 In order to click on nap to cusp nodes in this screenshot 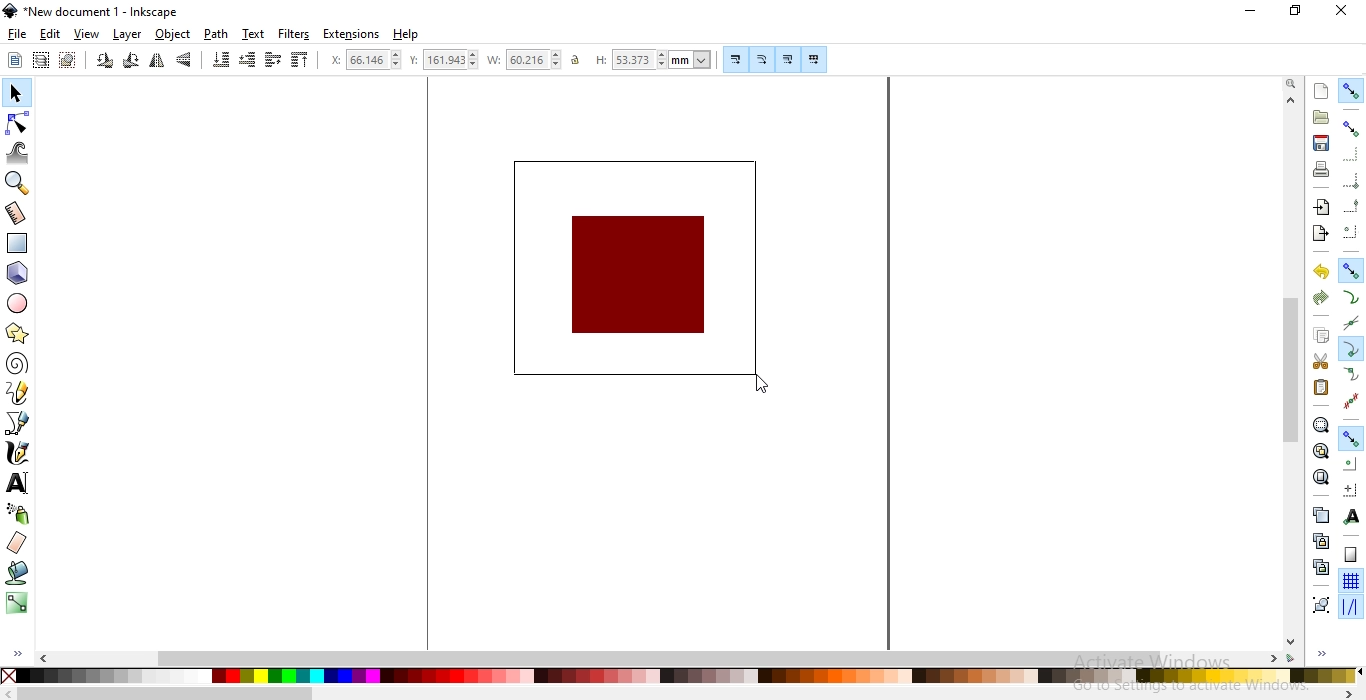, I will do `click(1349, 350)`.